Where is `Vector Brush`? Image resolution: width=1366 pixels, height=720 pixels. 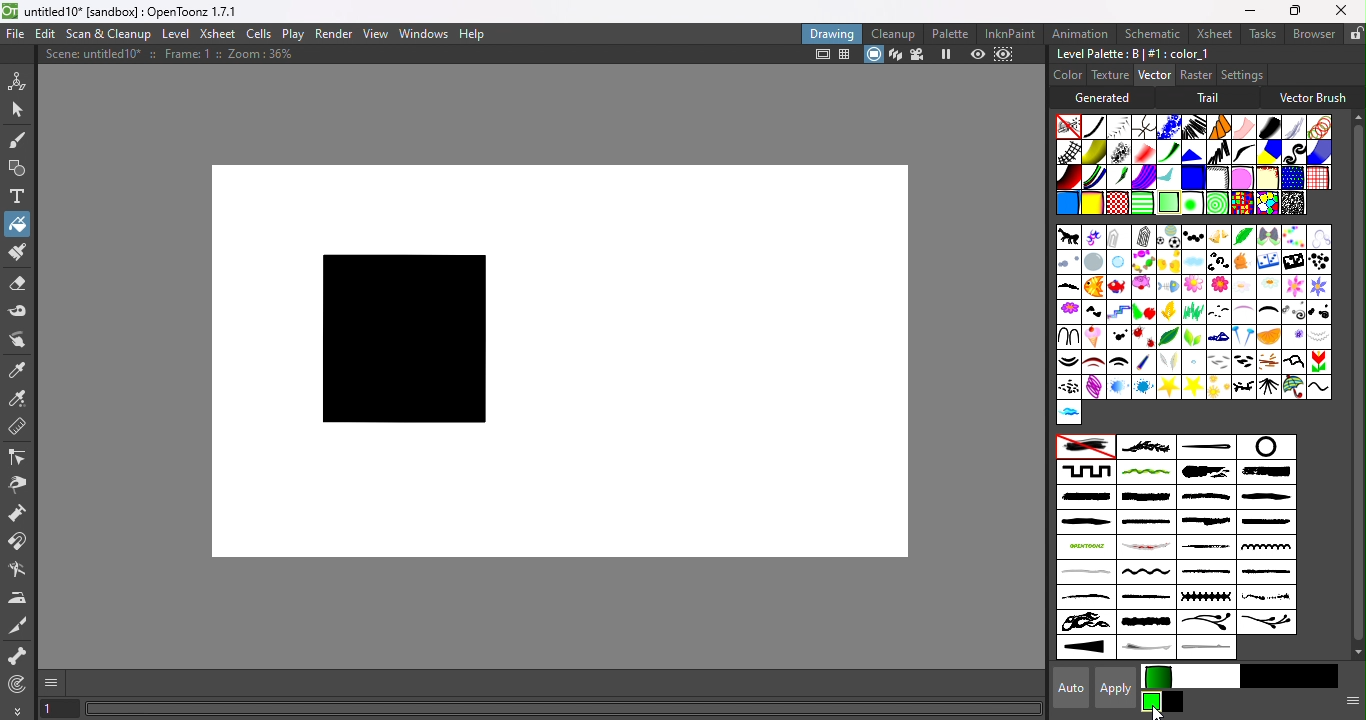 Vector Brush is located at coordinates (1313, 95).